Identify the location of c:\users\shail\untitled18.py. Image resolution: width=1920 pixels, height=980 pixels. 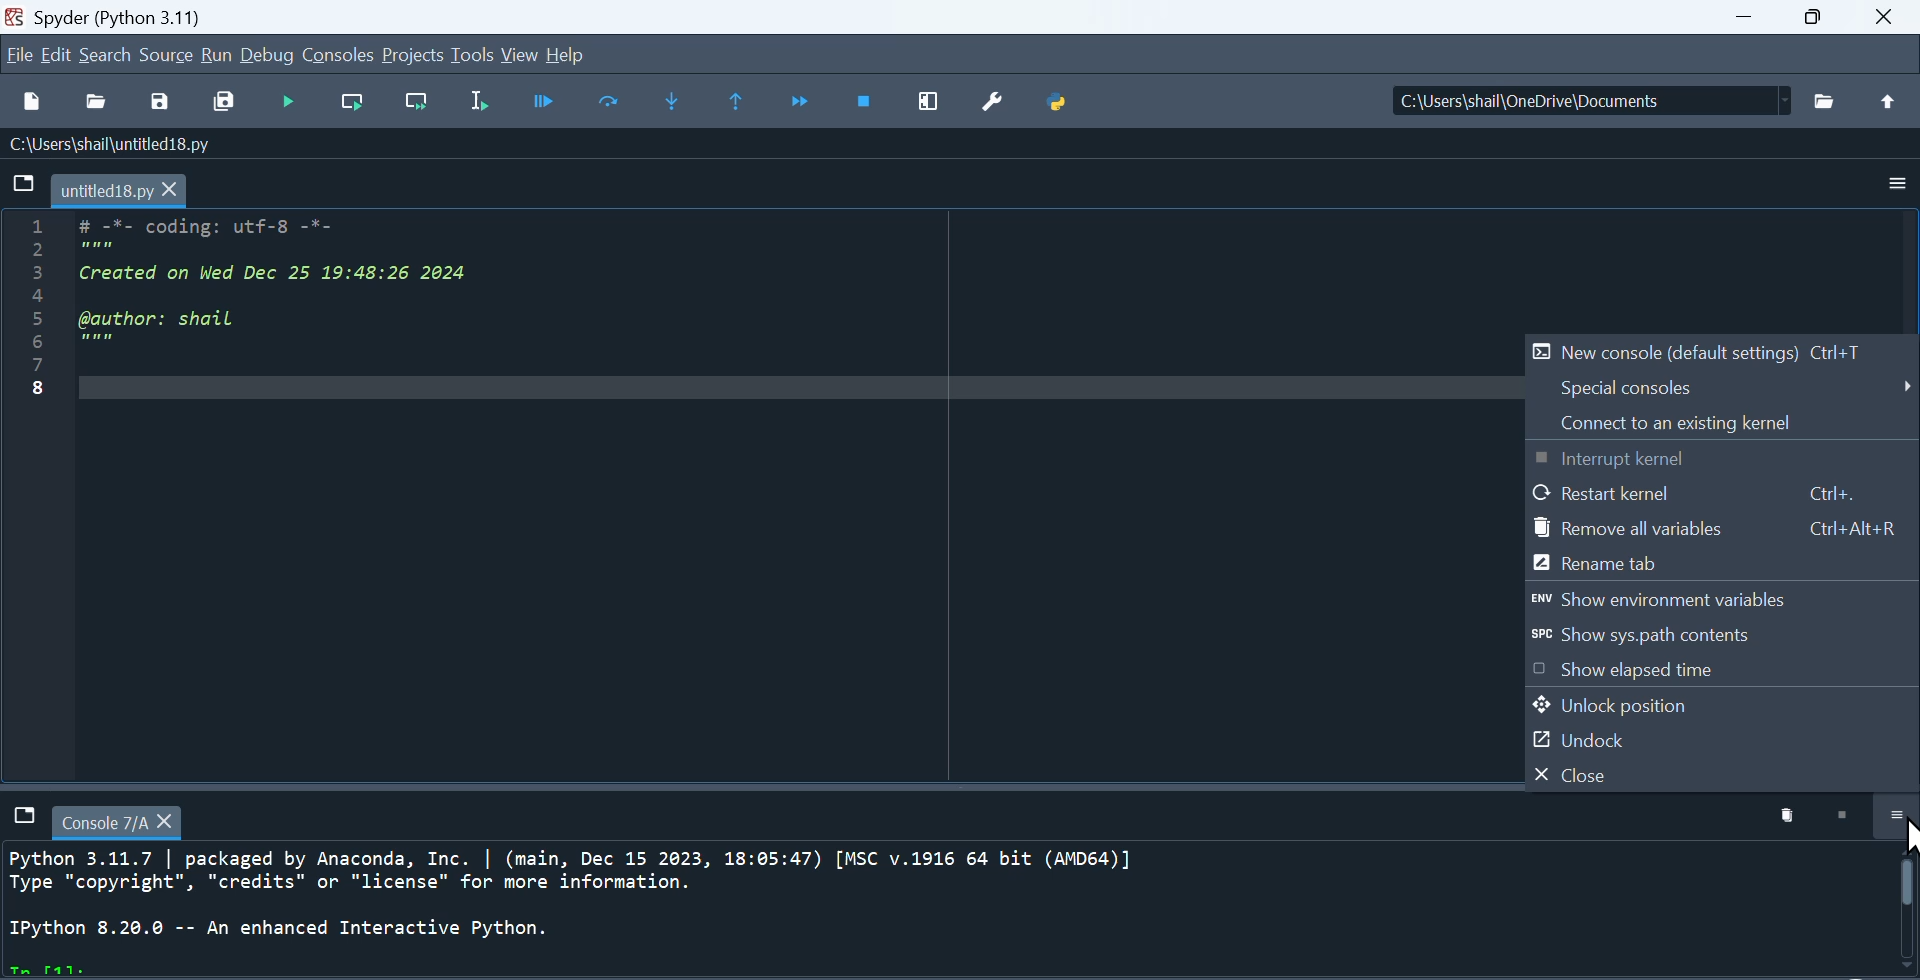
(122, 146).